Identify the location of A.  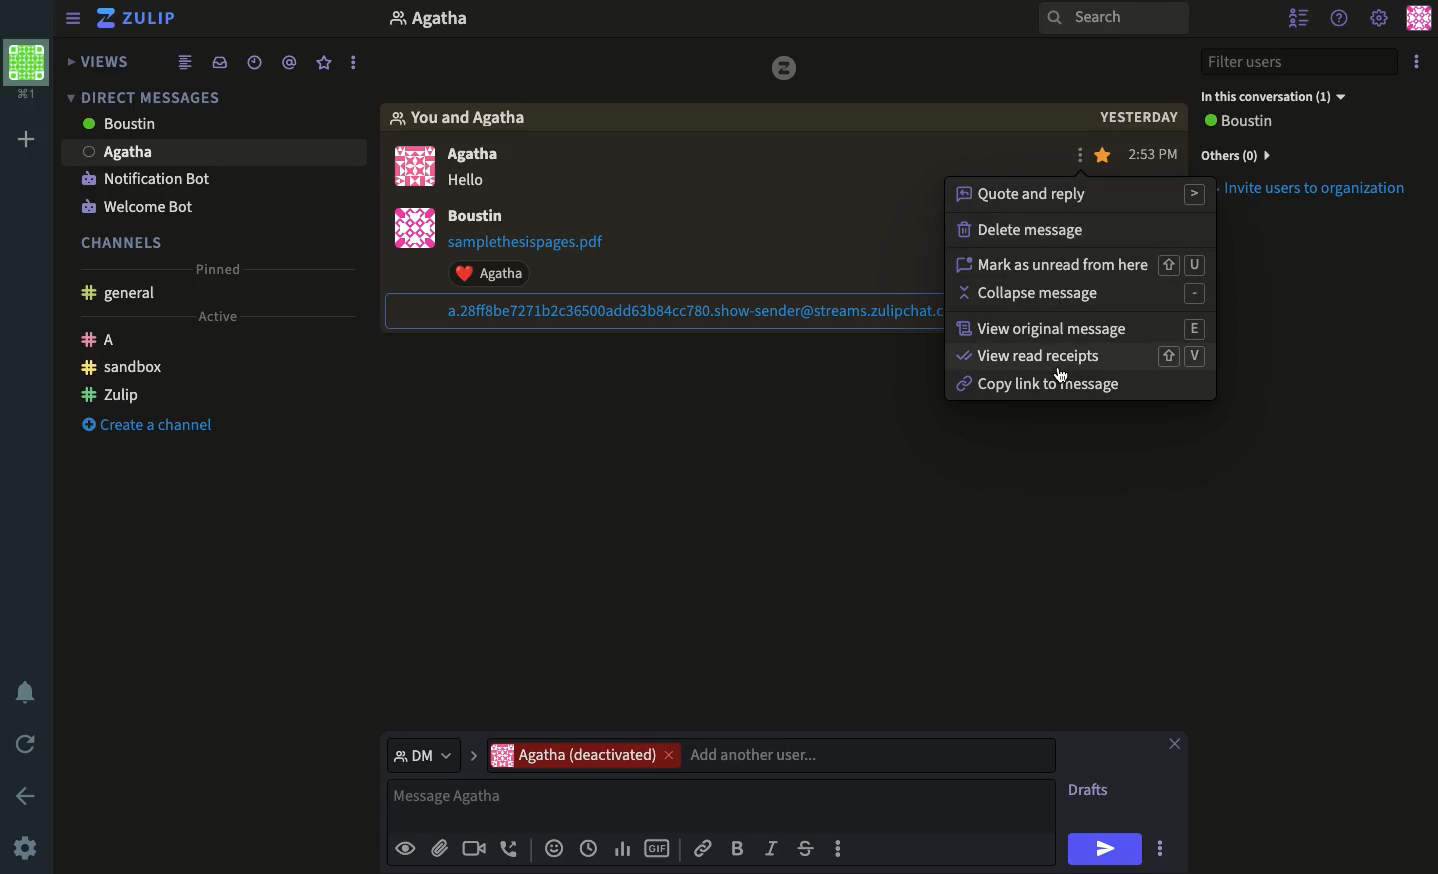
(102, 342).